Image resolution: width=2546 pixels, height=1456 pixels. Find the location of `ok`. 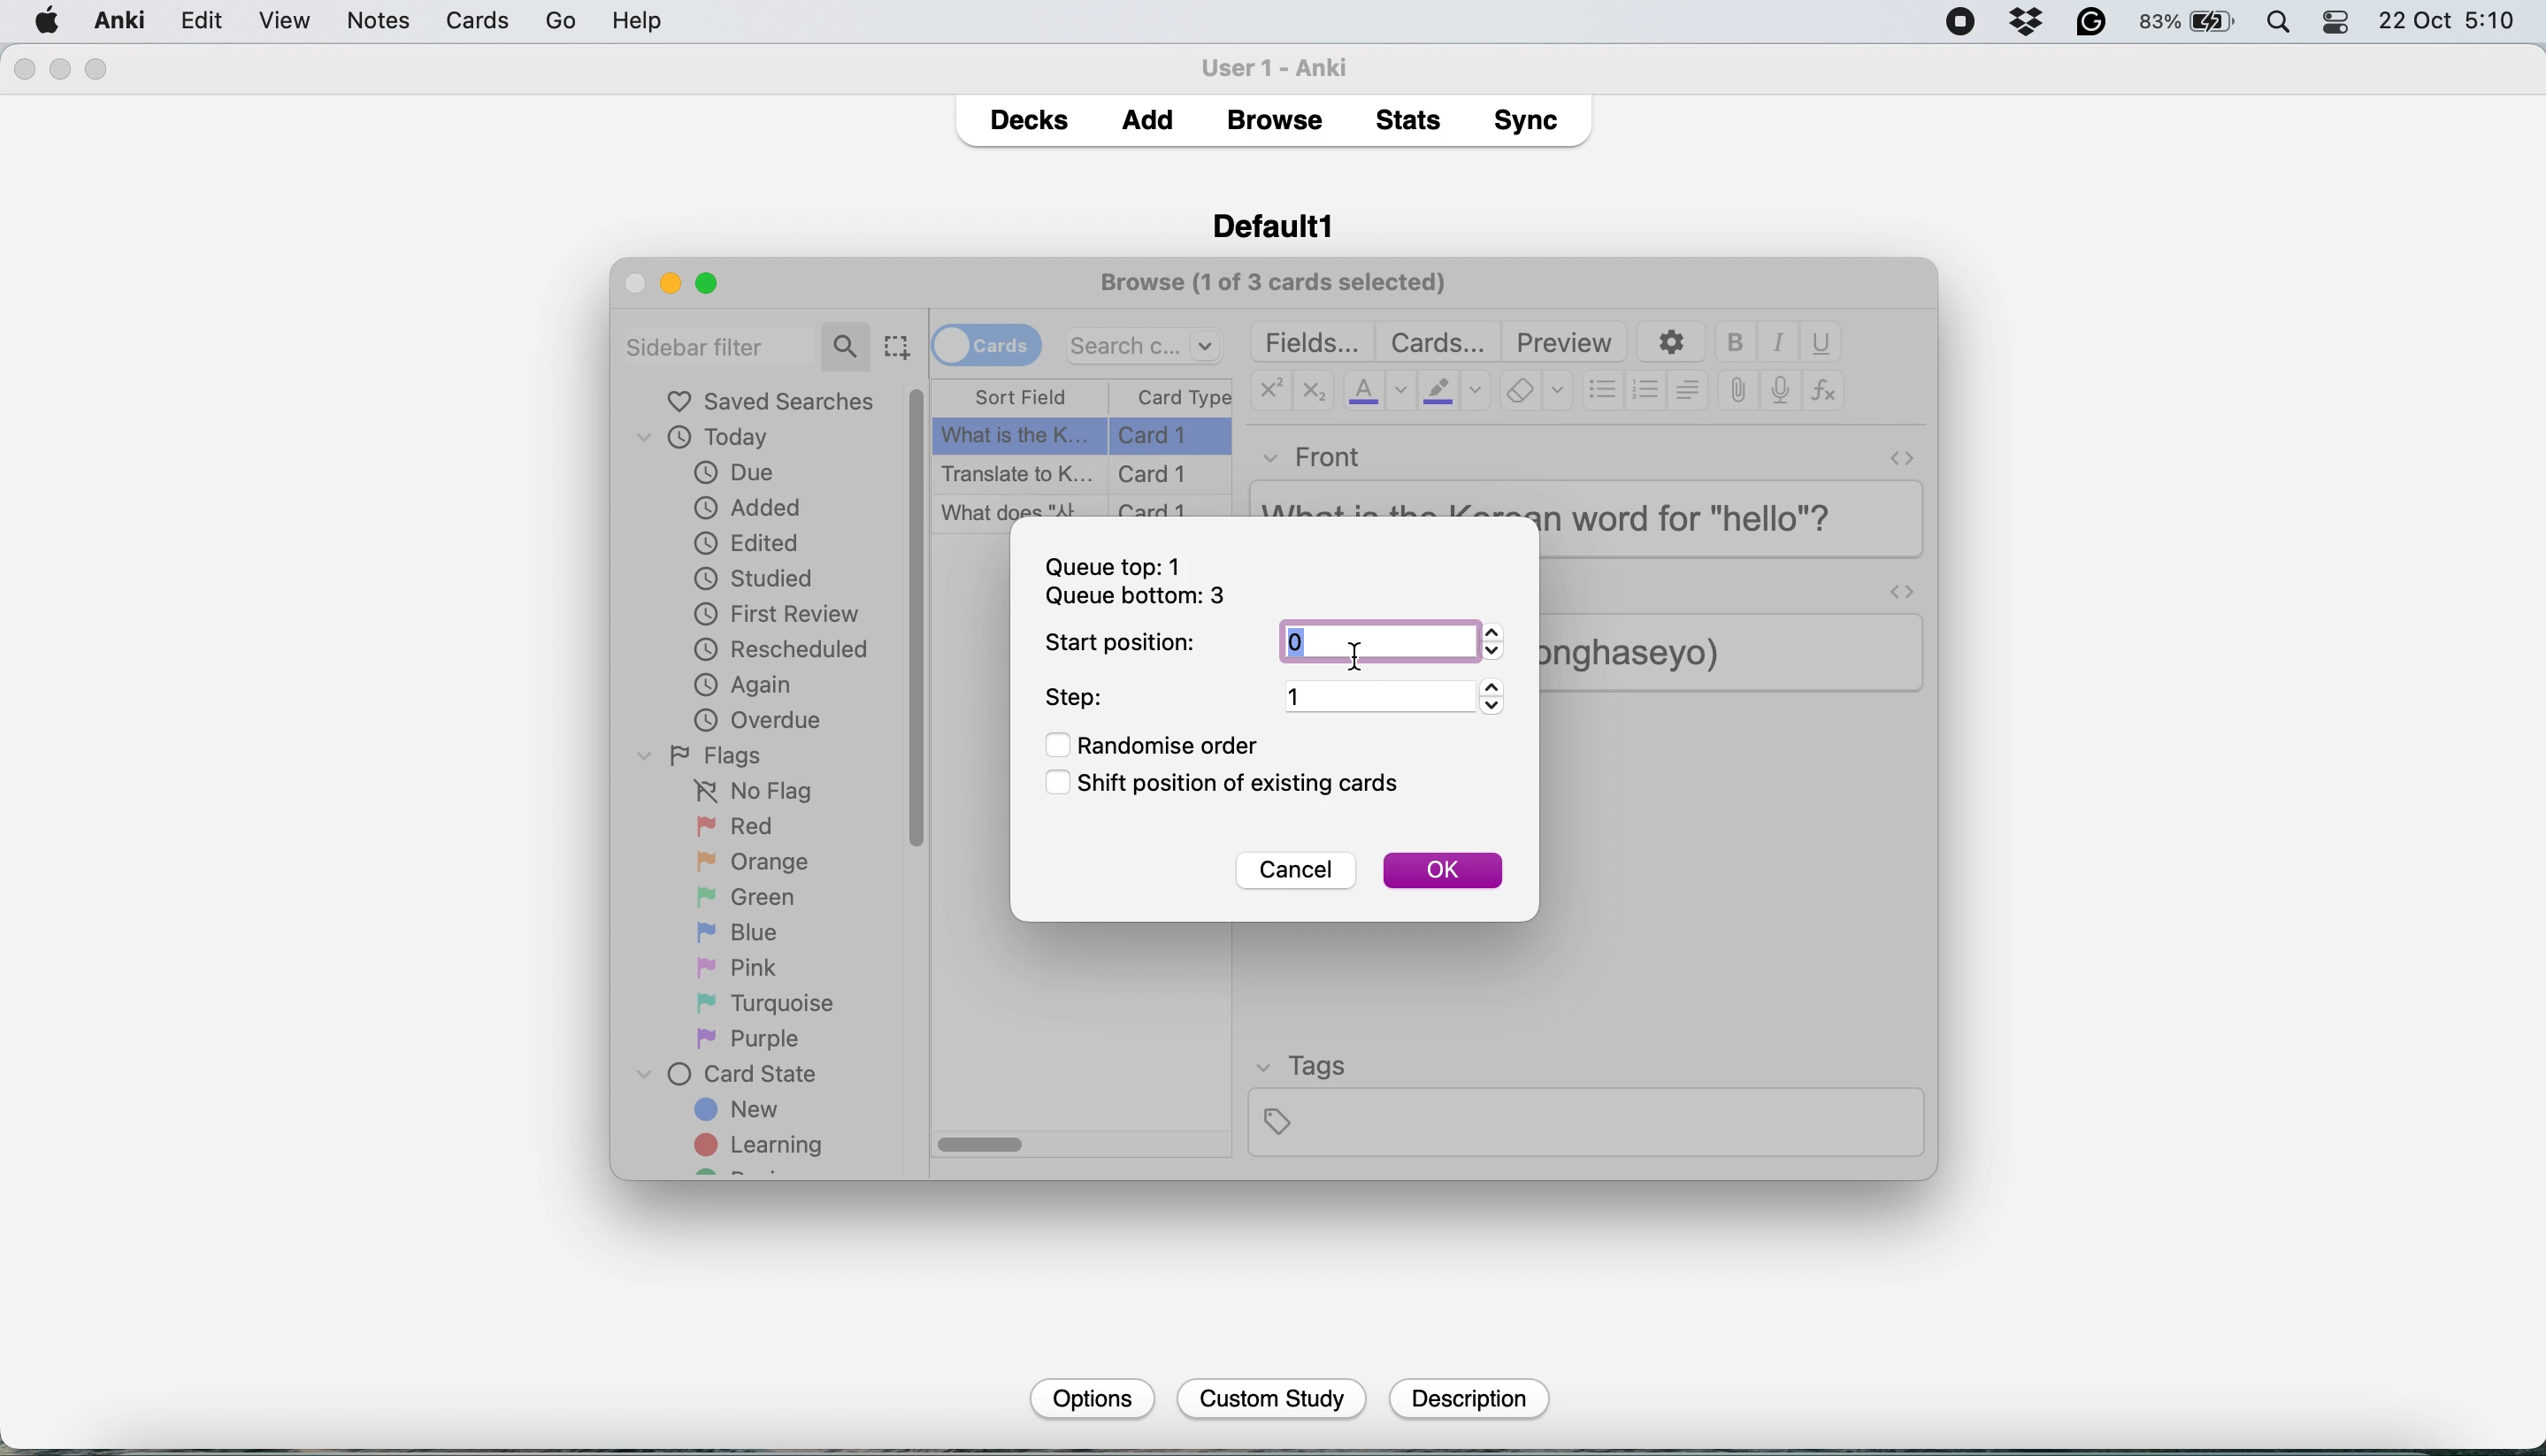

ok is located at coordinates (1442, 870).